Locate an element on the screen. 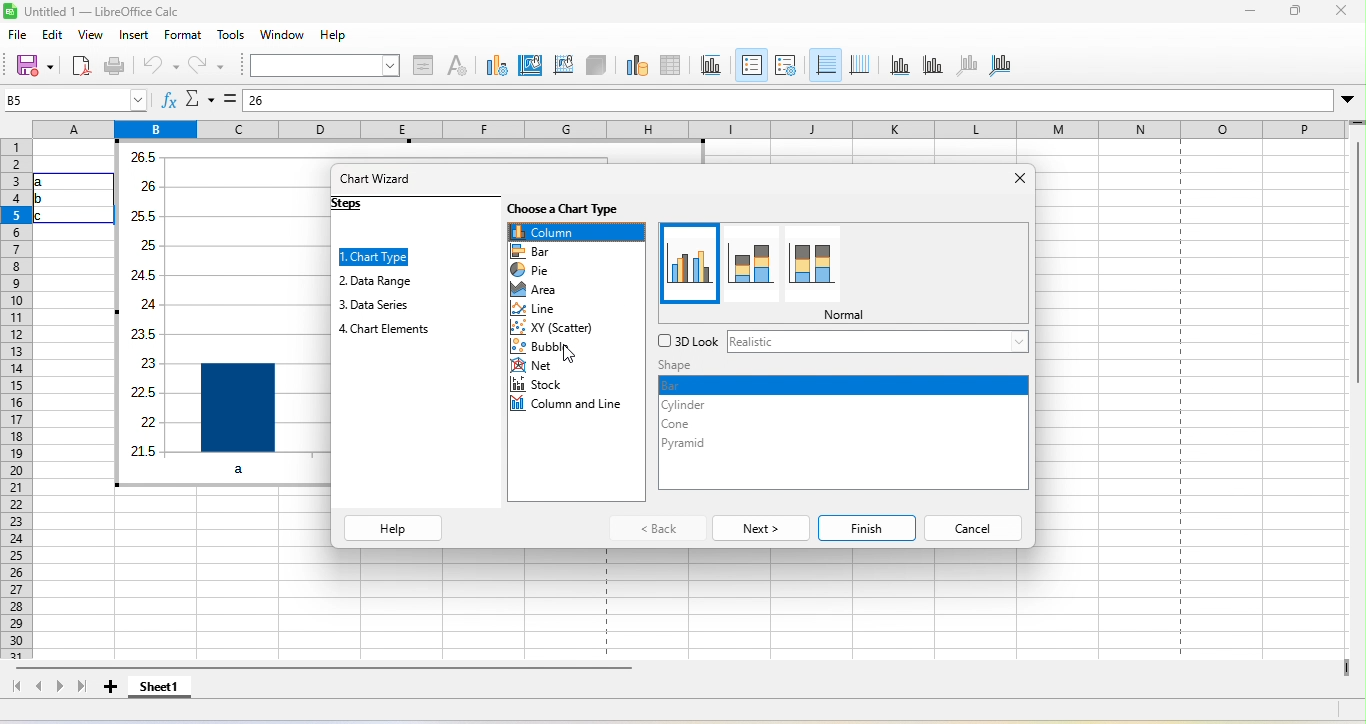  stock is located at coordinates (537, 388).